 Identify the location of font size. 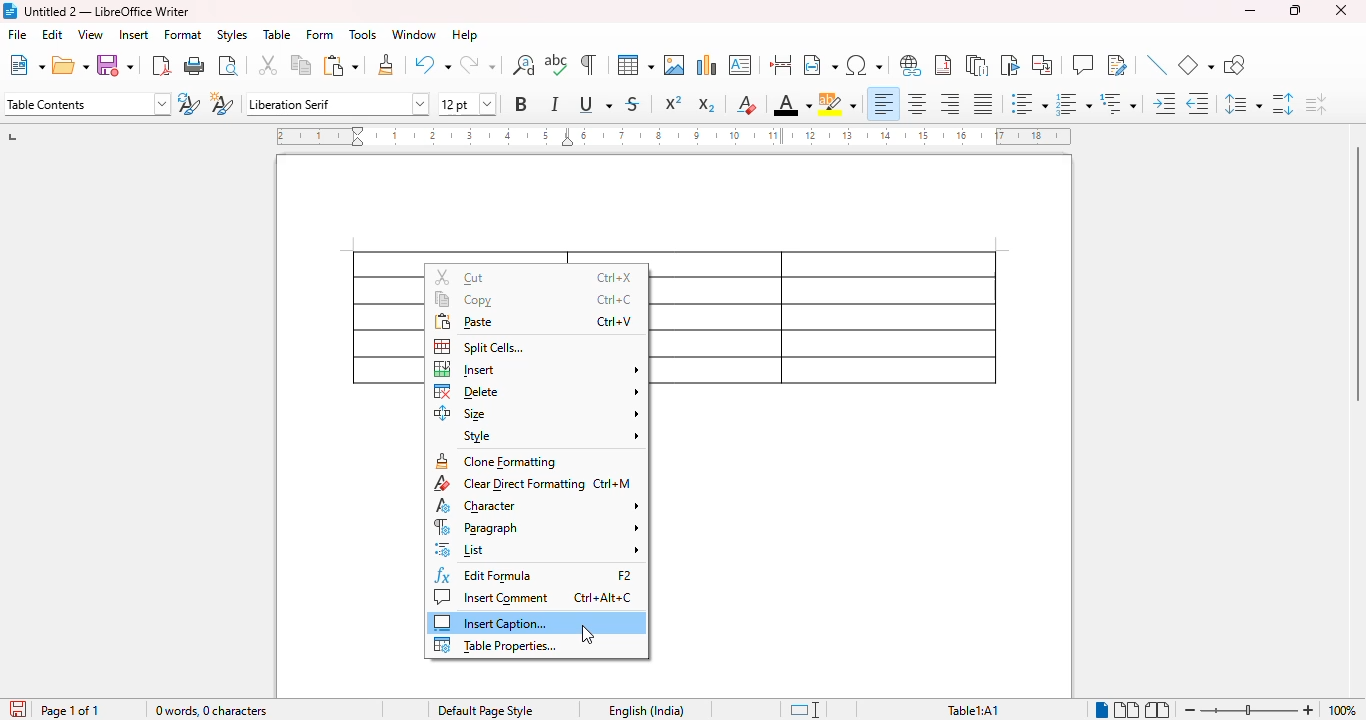
(468, 104).